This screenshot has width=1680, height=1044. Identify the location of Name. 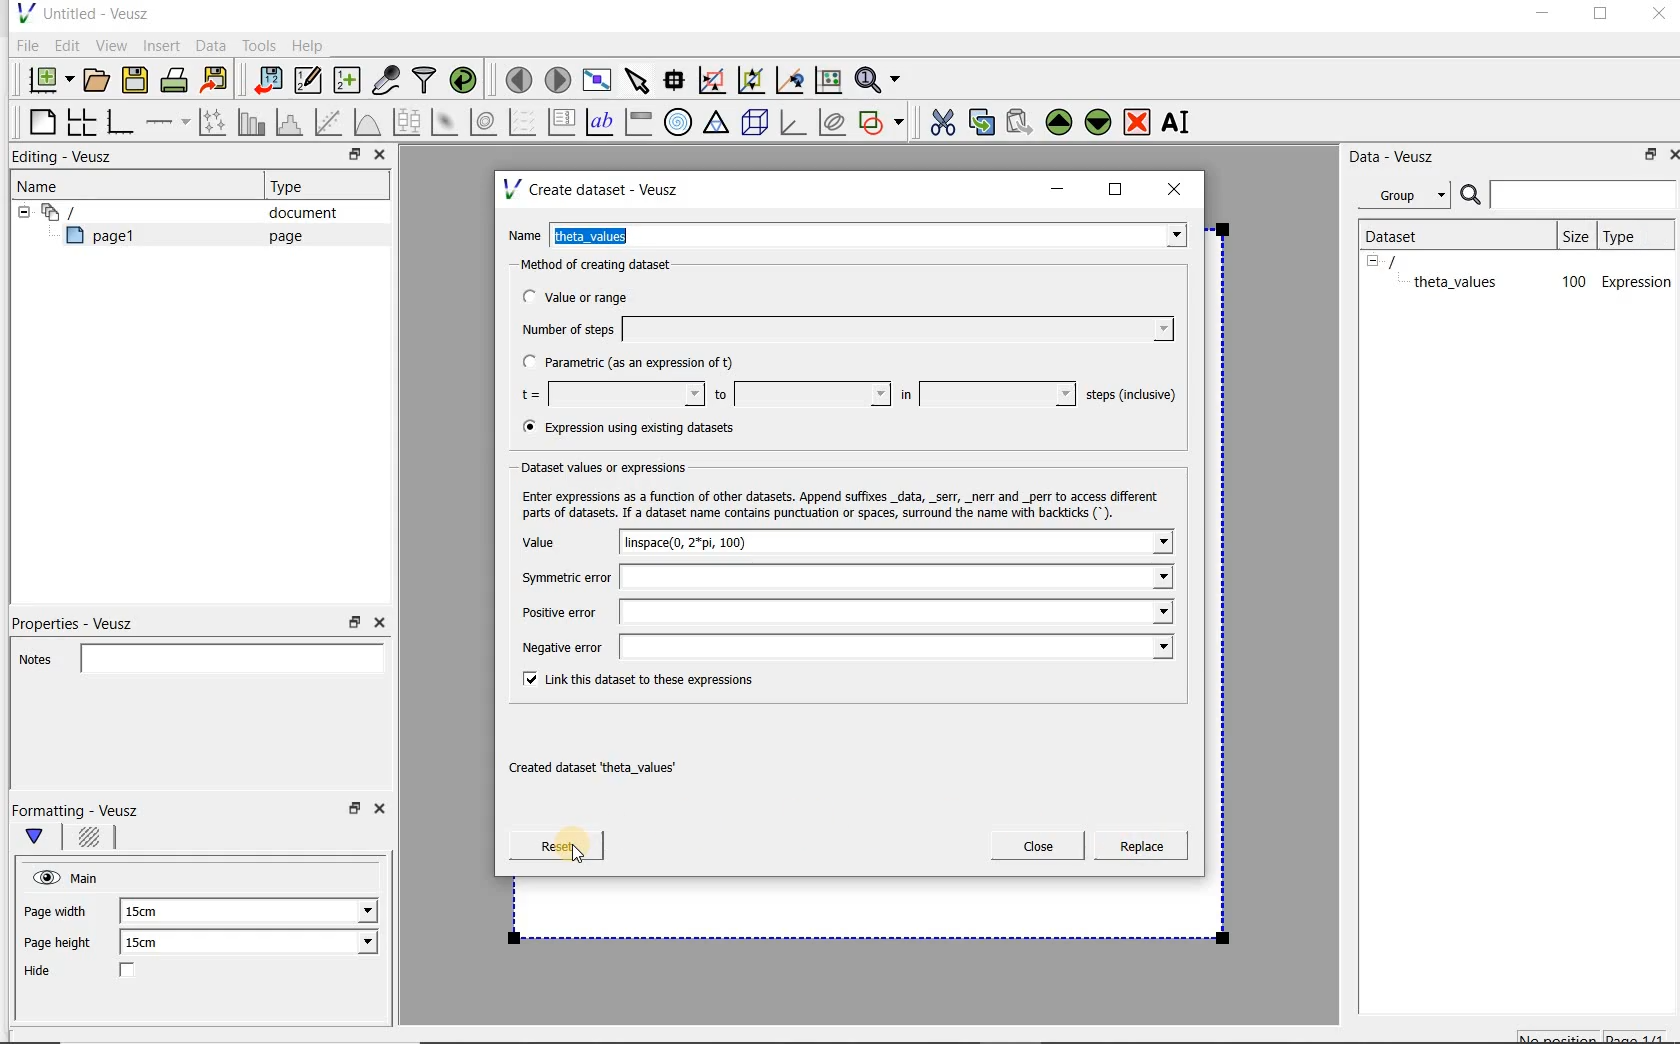
(44, 185).